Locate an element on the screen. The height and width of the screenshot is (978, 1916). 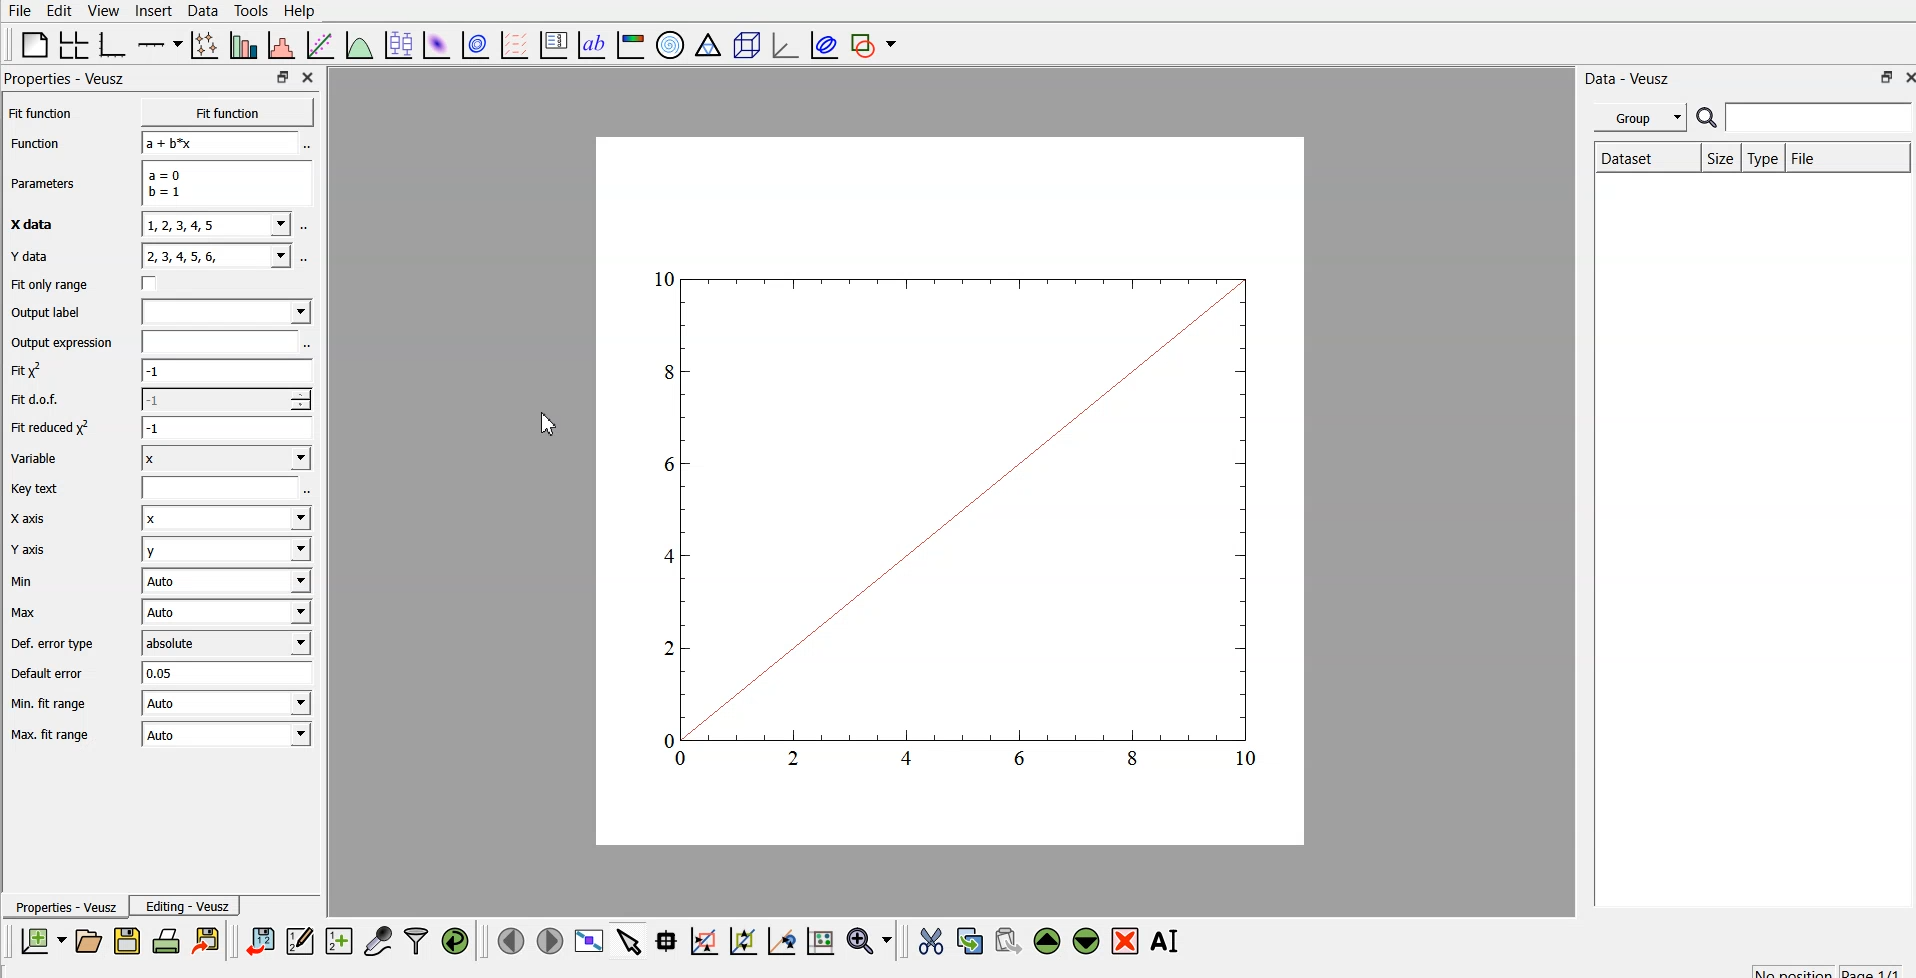
Fit dof. is located at coordinates (50, 400).